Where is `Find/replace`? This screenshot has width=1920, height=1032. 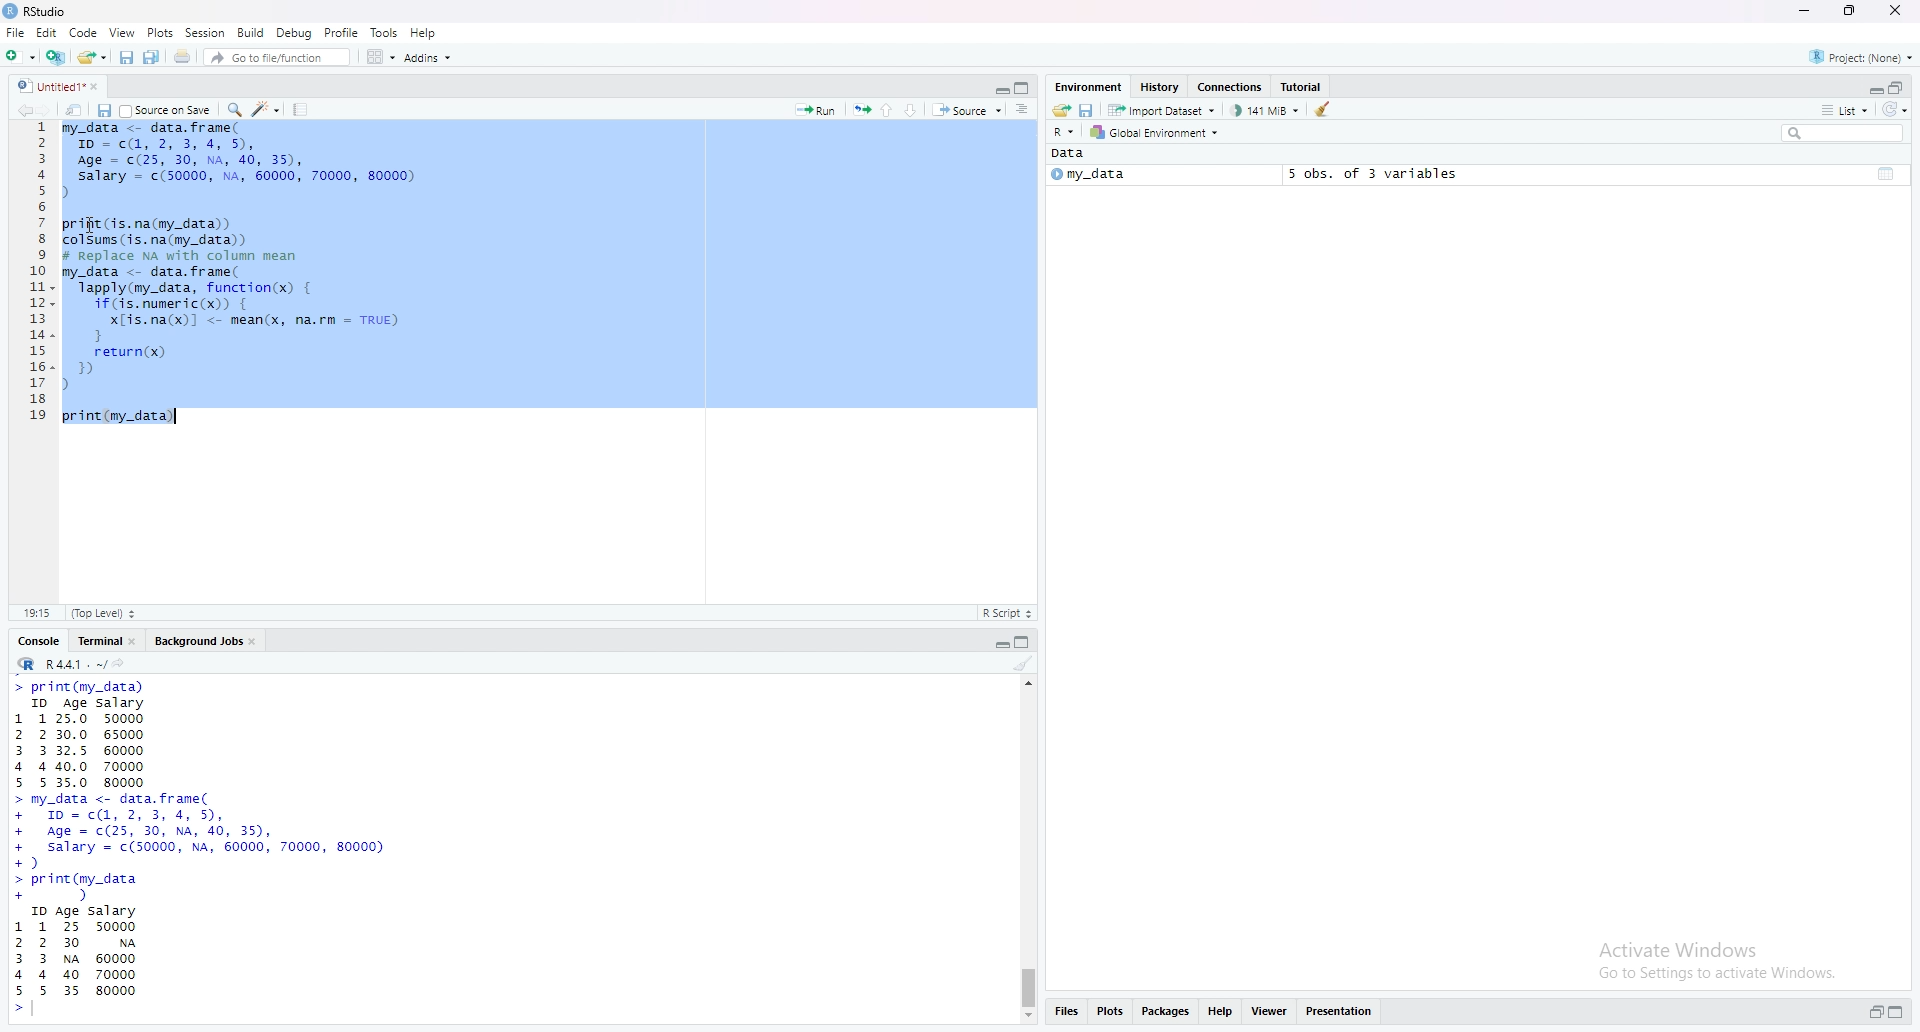
Find/replace is located at coordinates (236, 108).